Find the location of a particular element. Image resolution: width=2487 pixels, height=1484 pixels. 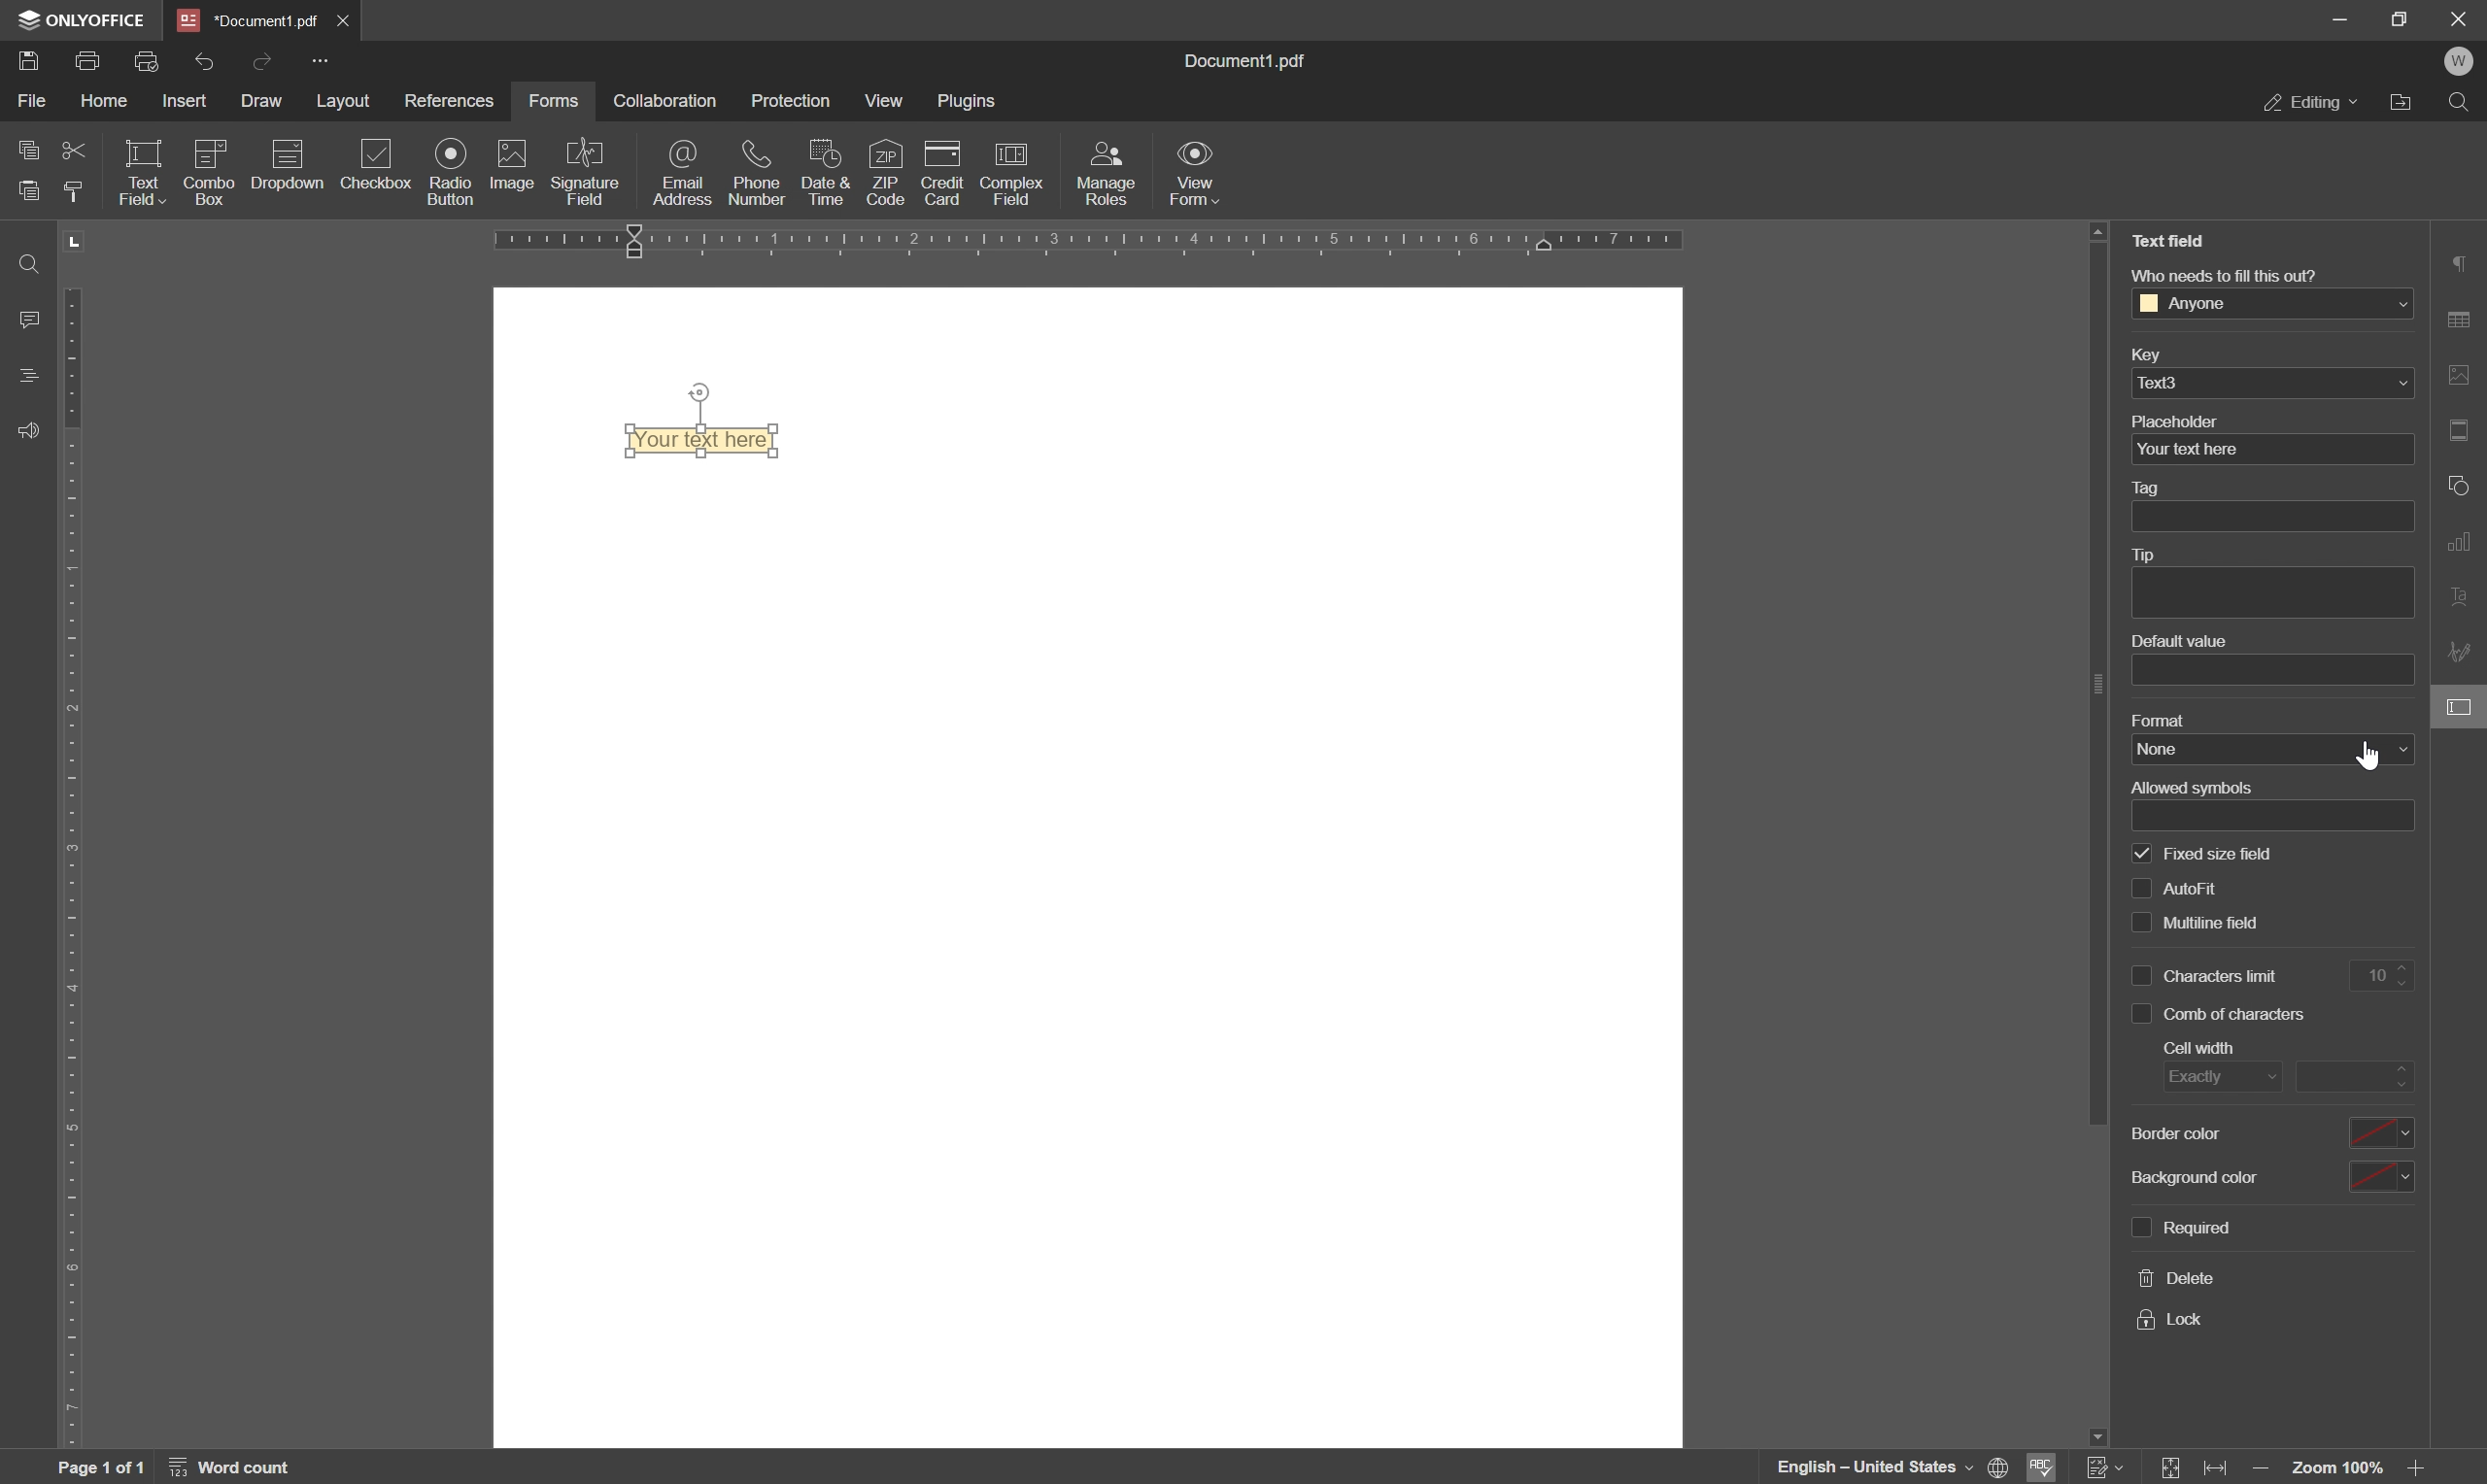

delete is located at coordinates (2176, 1280).